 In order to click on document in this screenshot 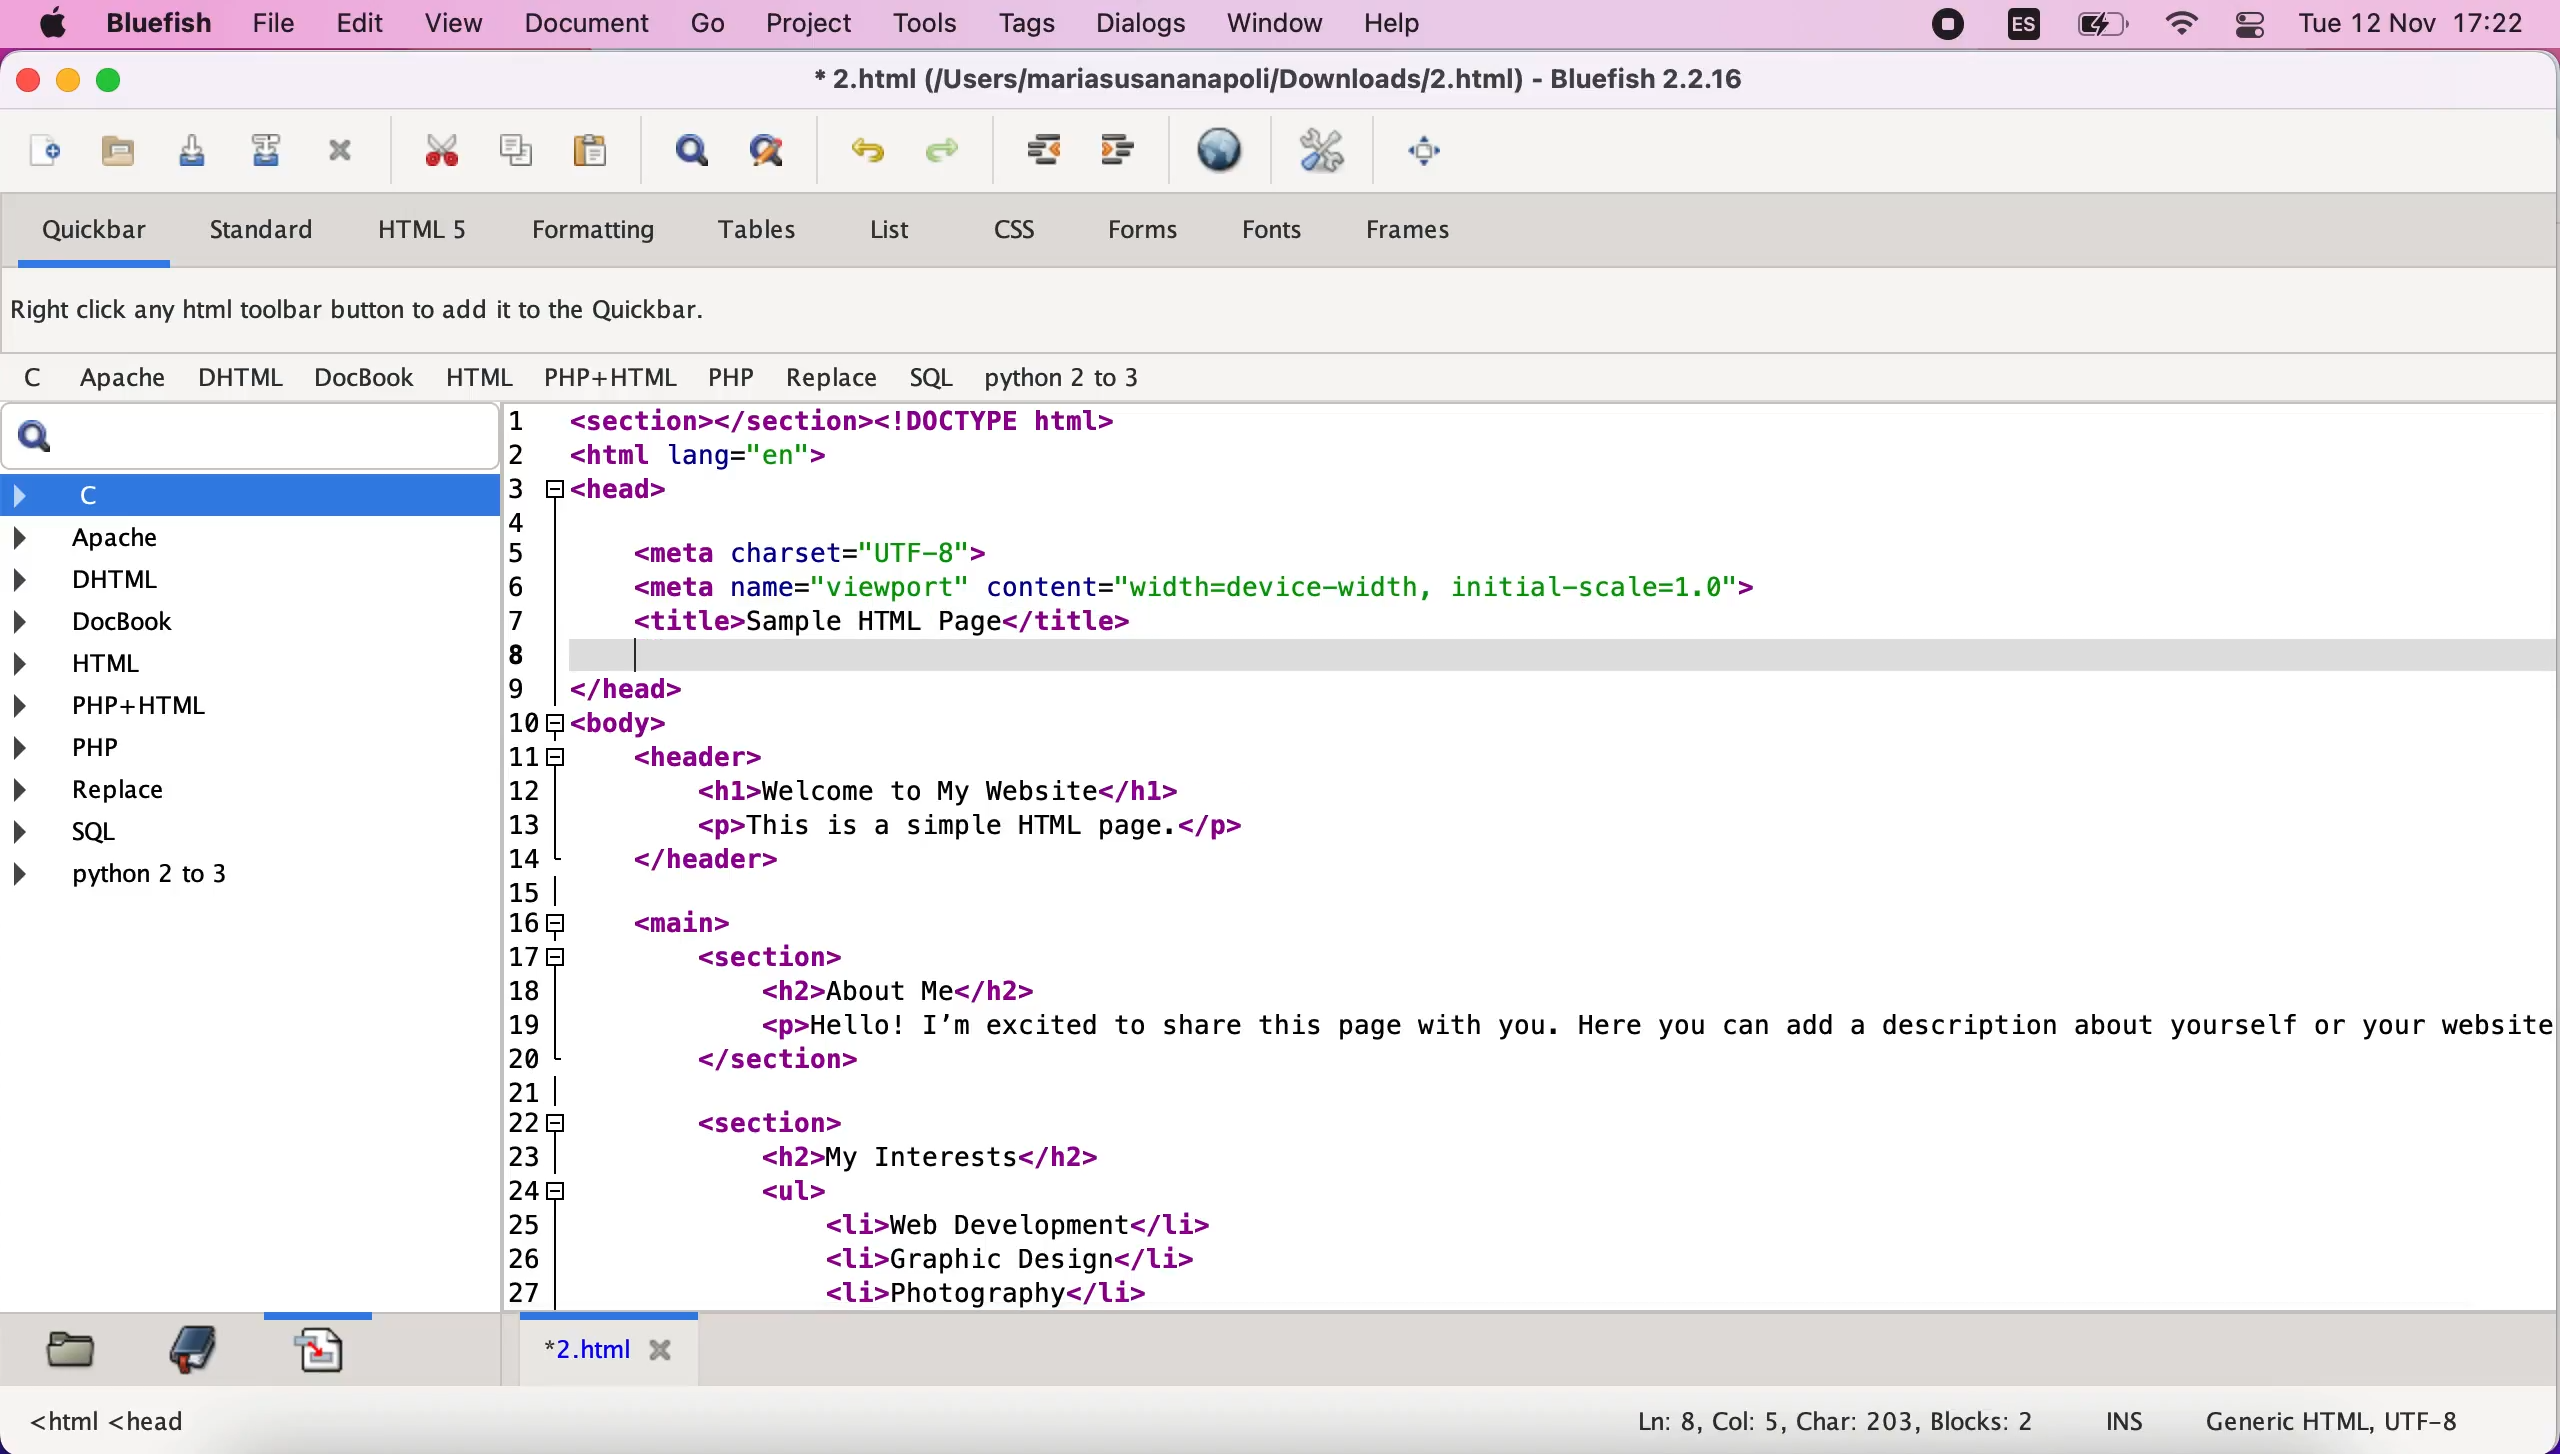, I will do `click(589, 27)`.